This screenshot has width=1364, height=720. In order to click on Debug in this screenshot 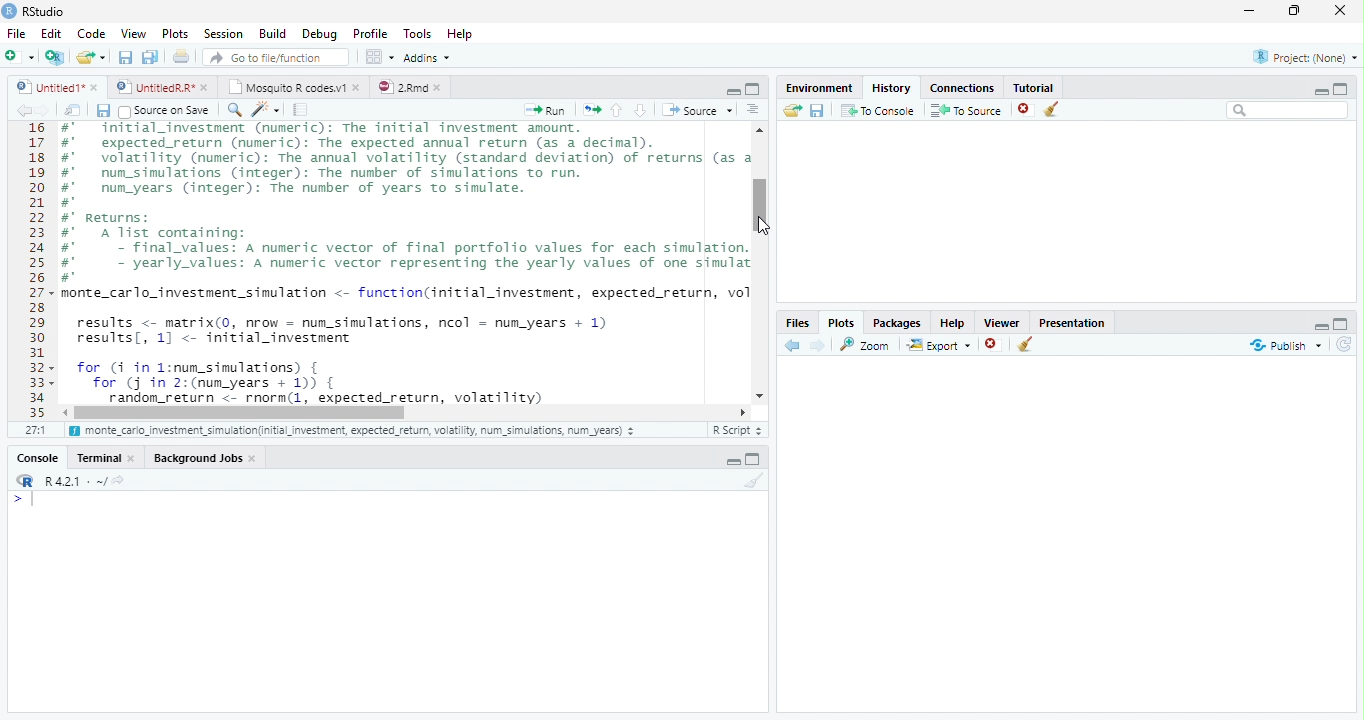, I will do `click(318, 34)`.